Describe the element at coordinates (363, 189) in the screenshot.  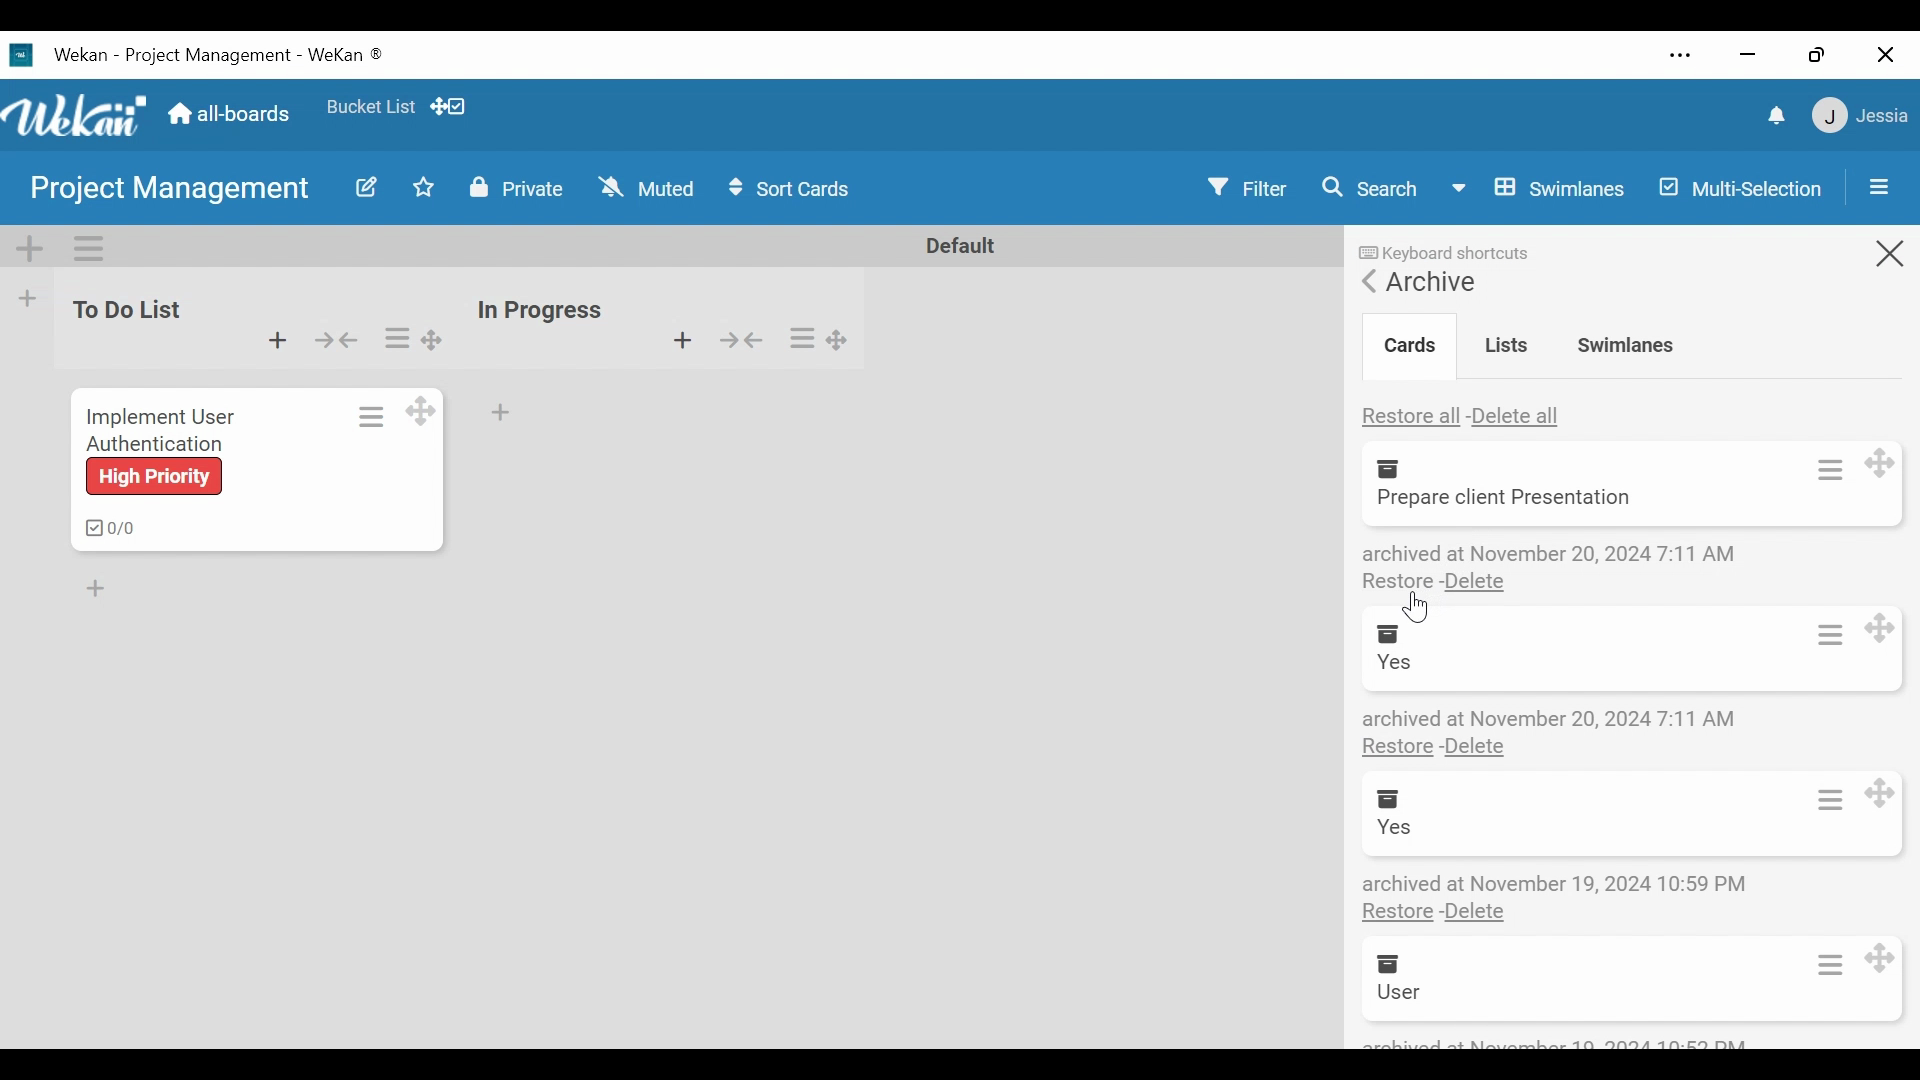
I see `Edit` at that location.